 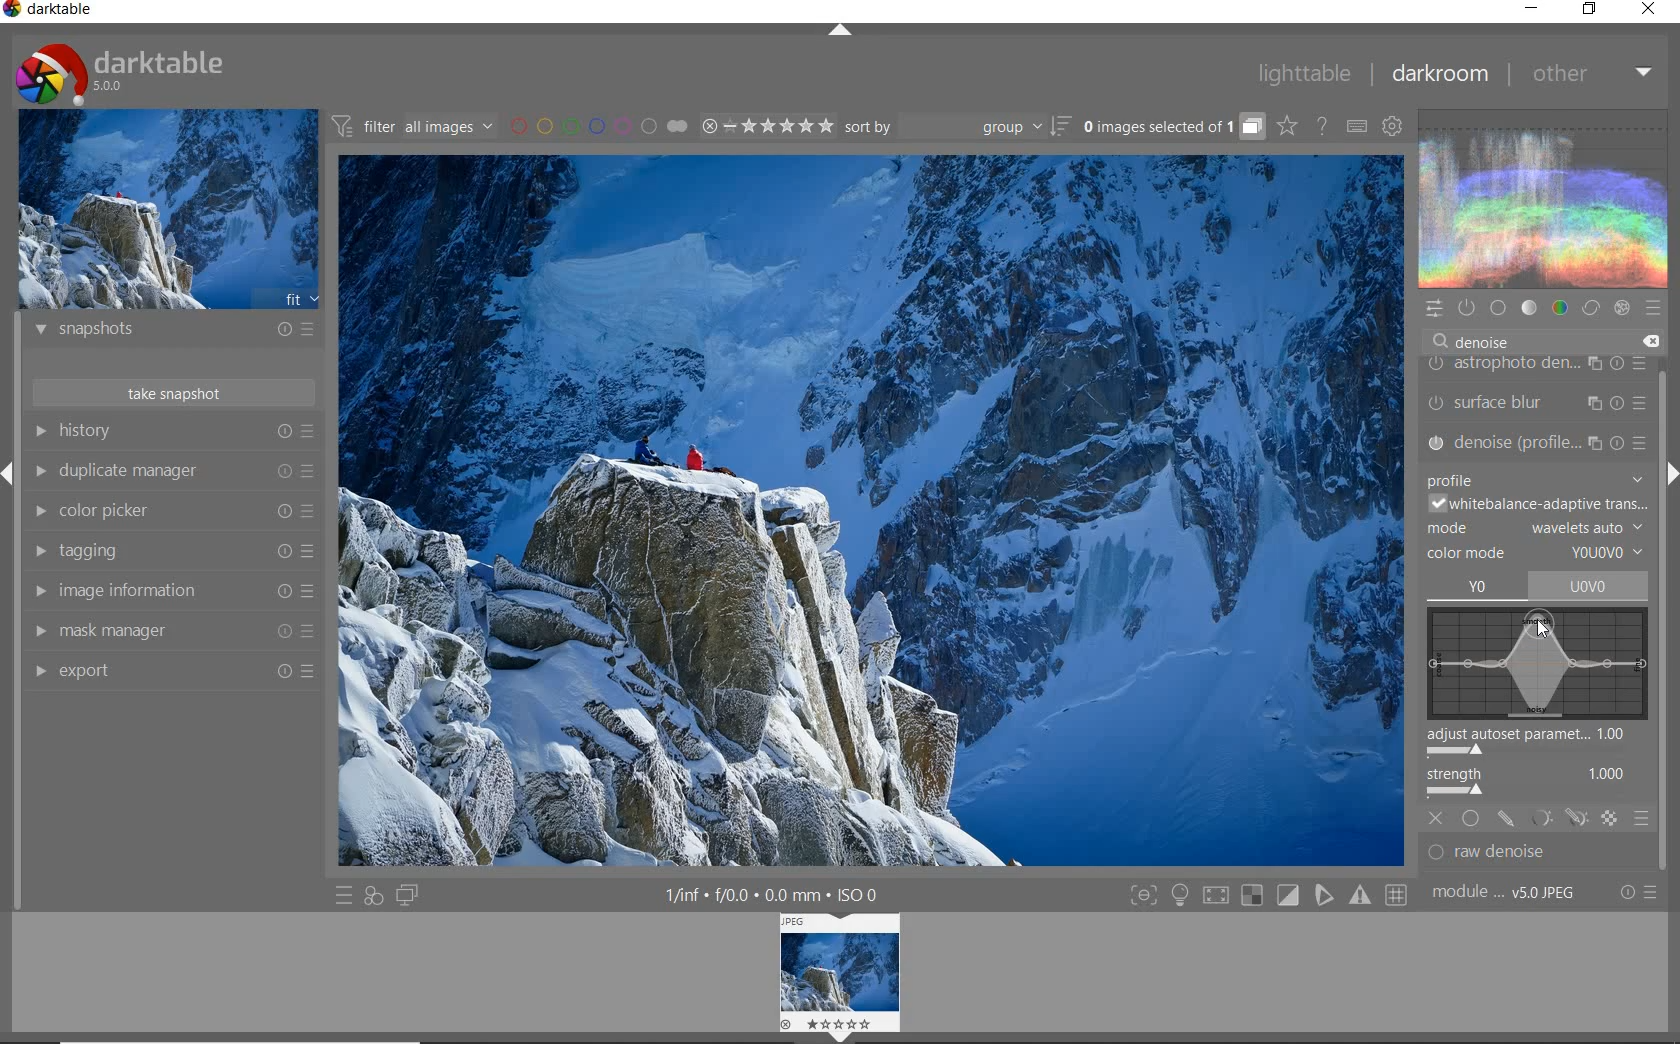 I want to click on tagging, so click(x=172, y=552).